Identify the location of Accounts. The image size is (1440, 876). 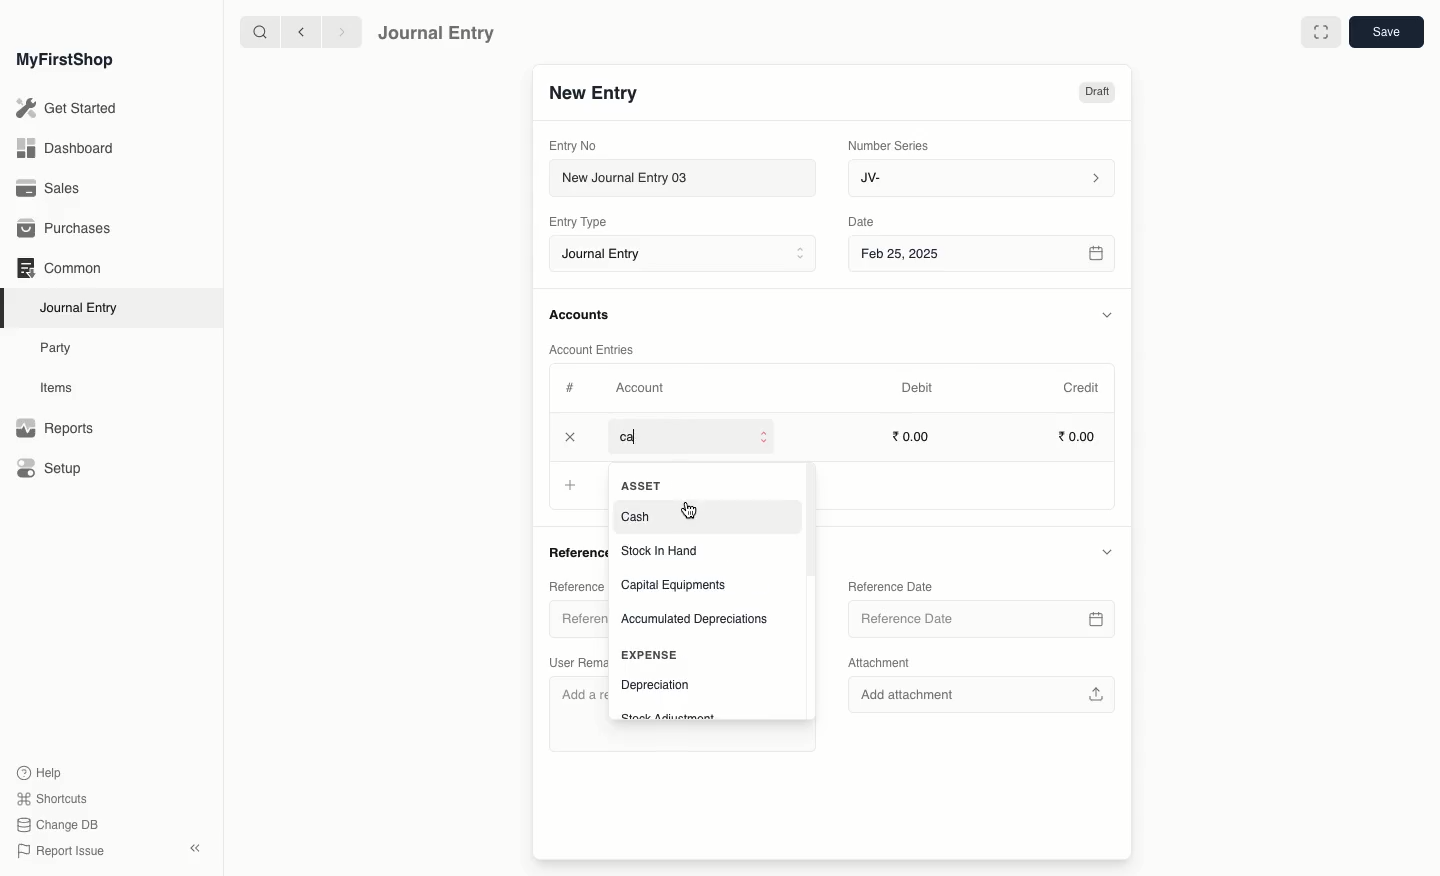
(581, 315).